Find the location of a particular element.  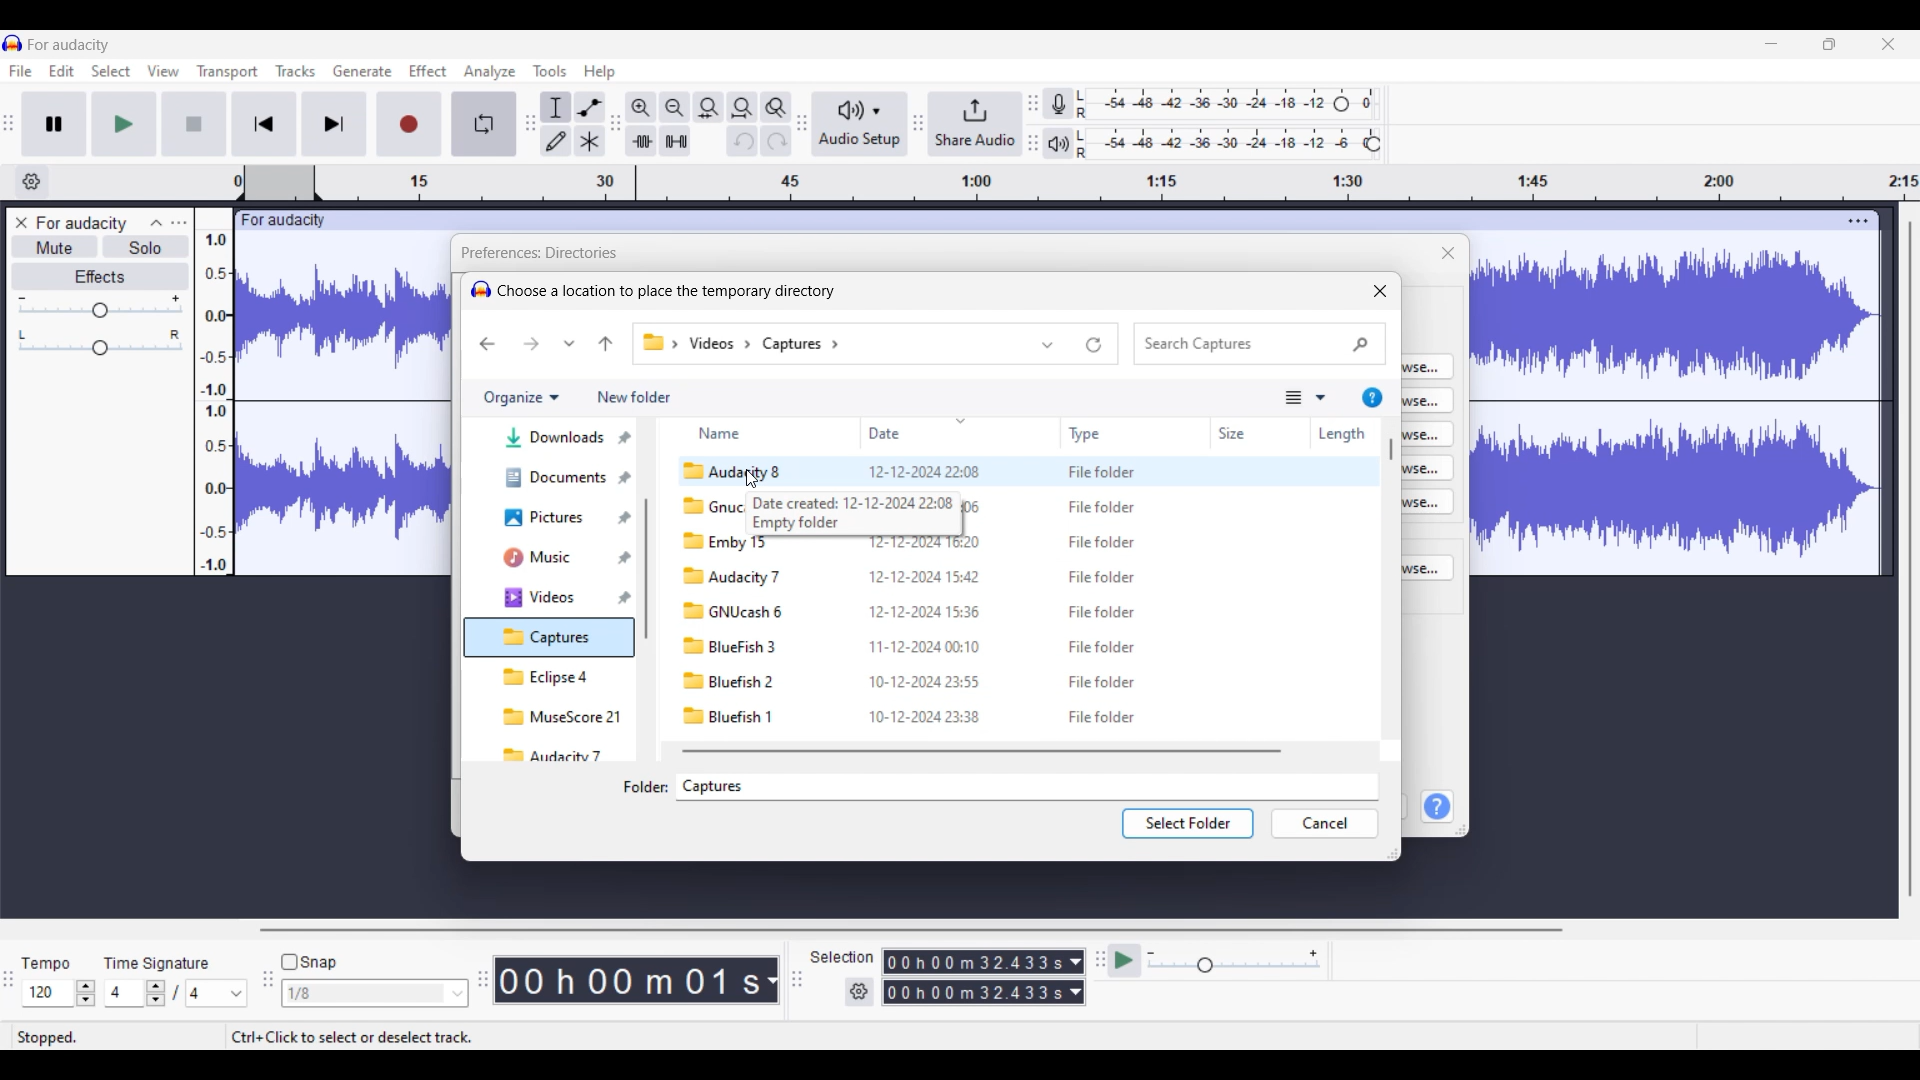

Captures, current selection highlighted is located at coordinates (550, 637).